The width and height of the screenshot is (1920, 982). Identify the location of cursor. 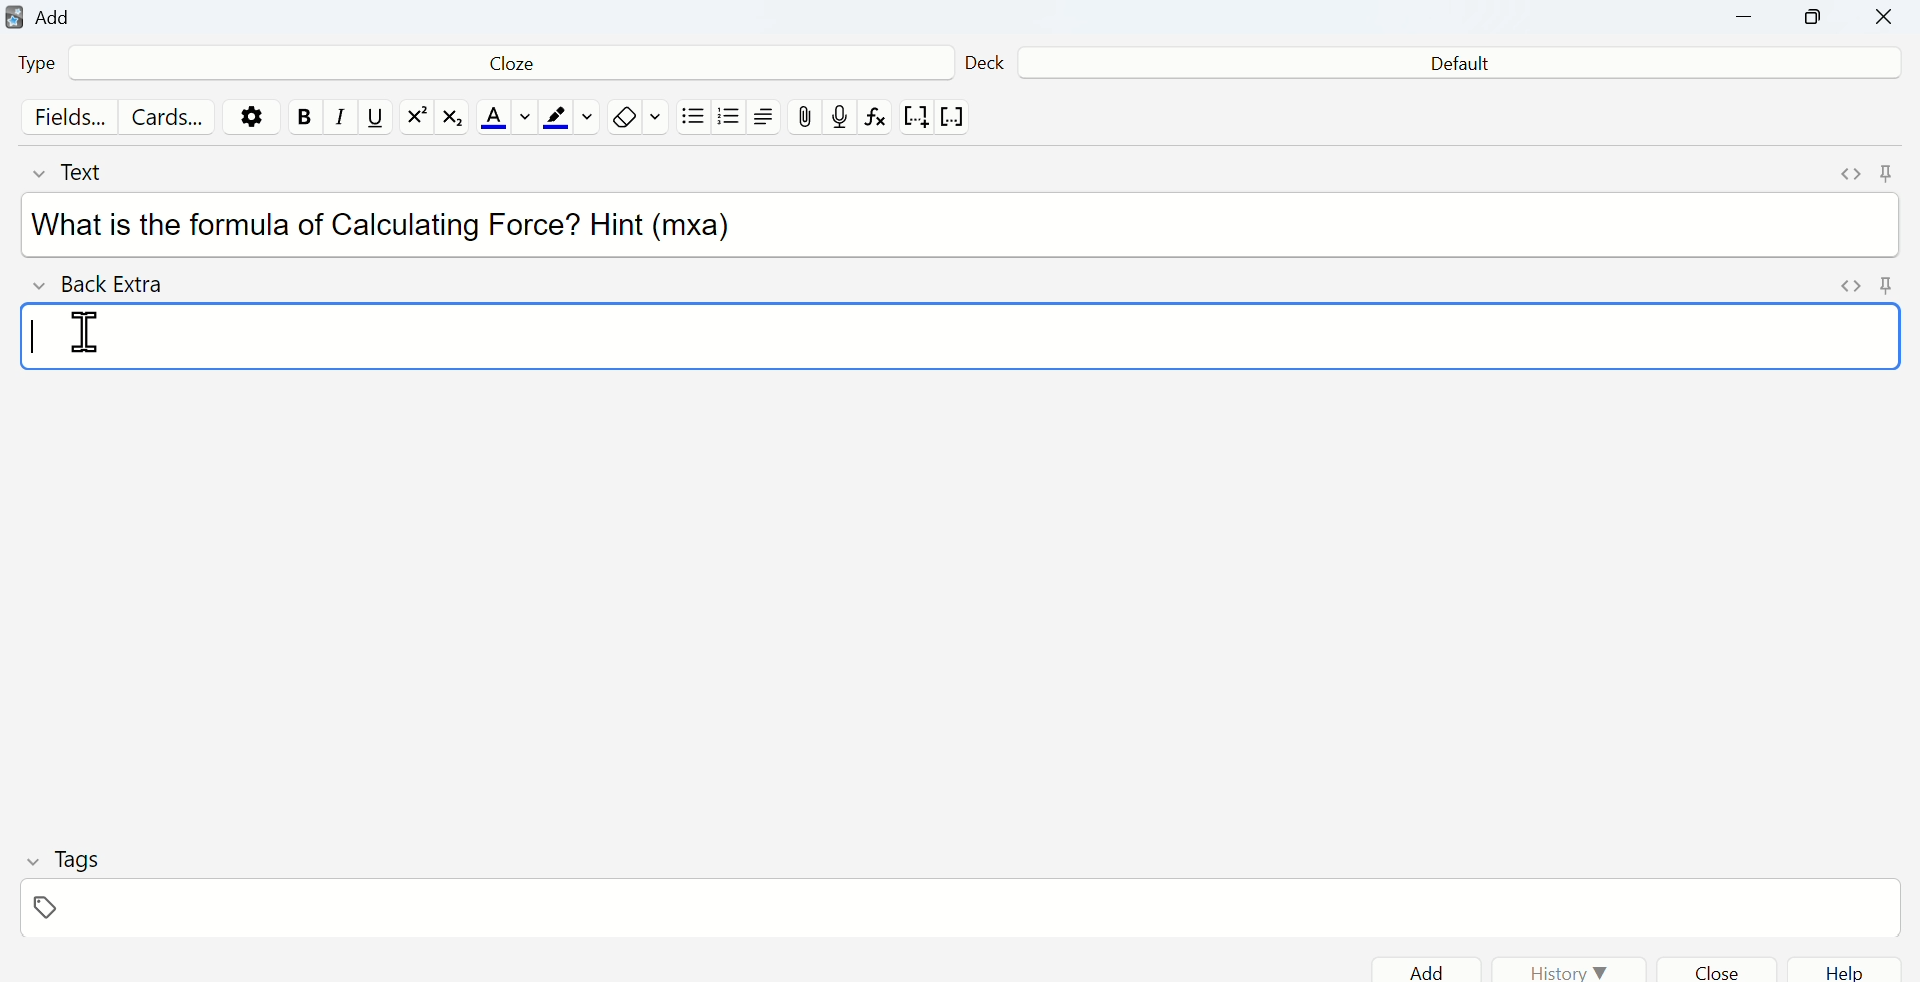
(87, 330).